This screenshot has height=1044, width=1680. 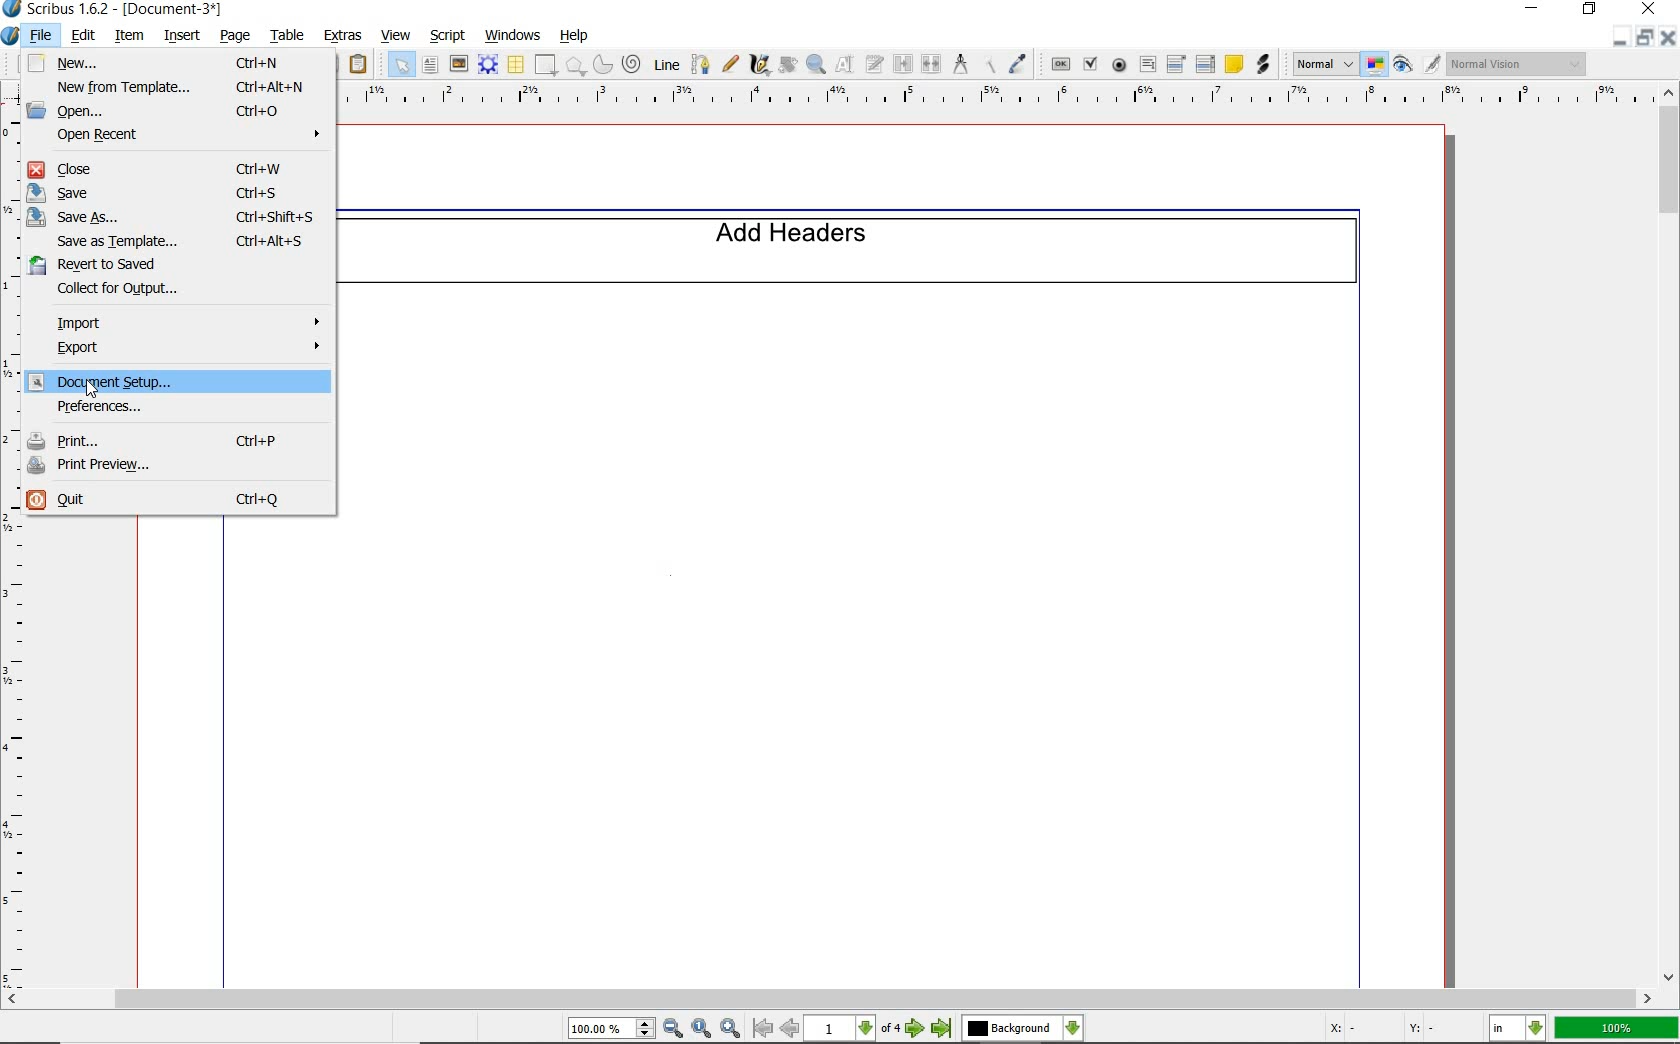 What do you see at coordinates (181, 63) in the screenshot?
I see `new` at bounding box center [181, 63].